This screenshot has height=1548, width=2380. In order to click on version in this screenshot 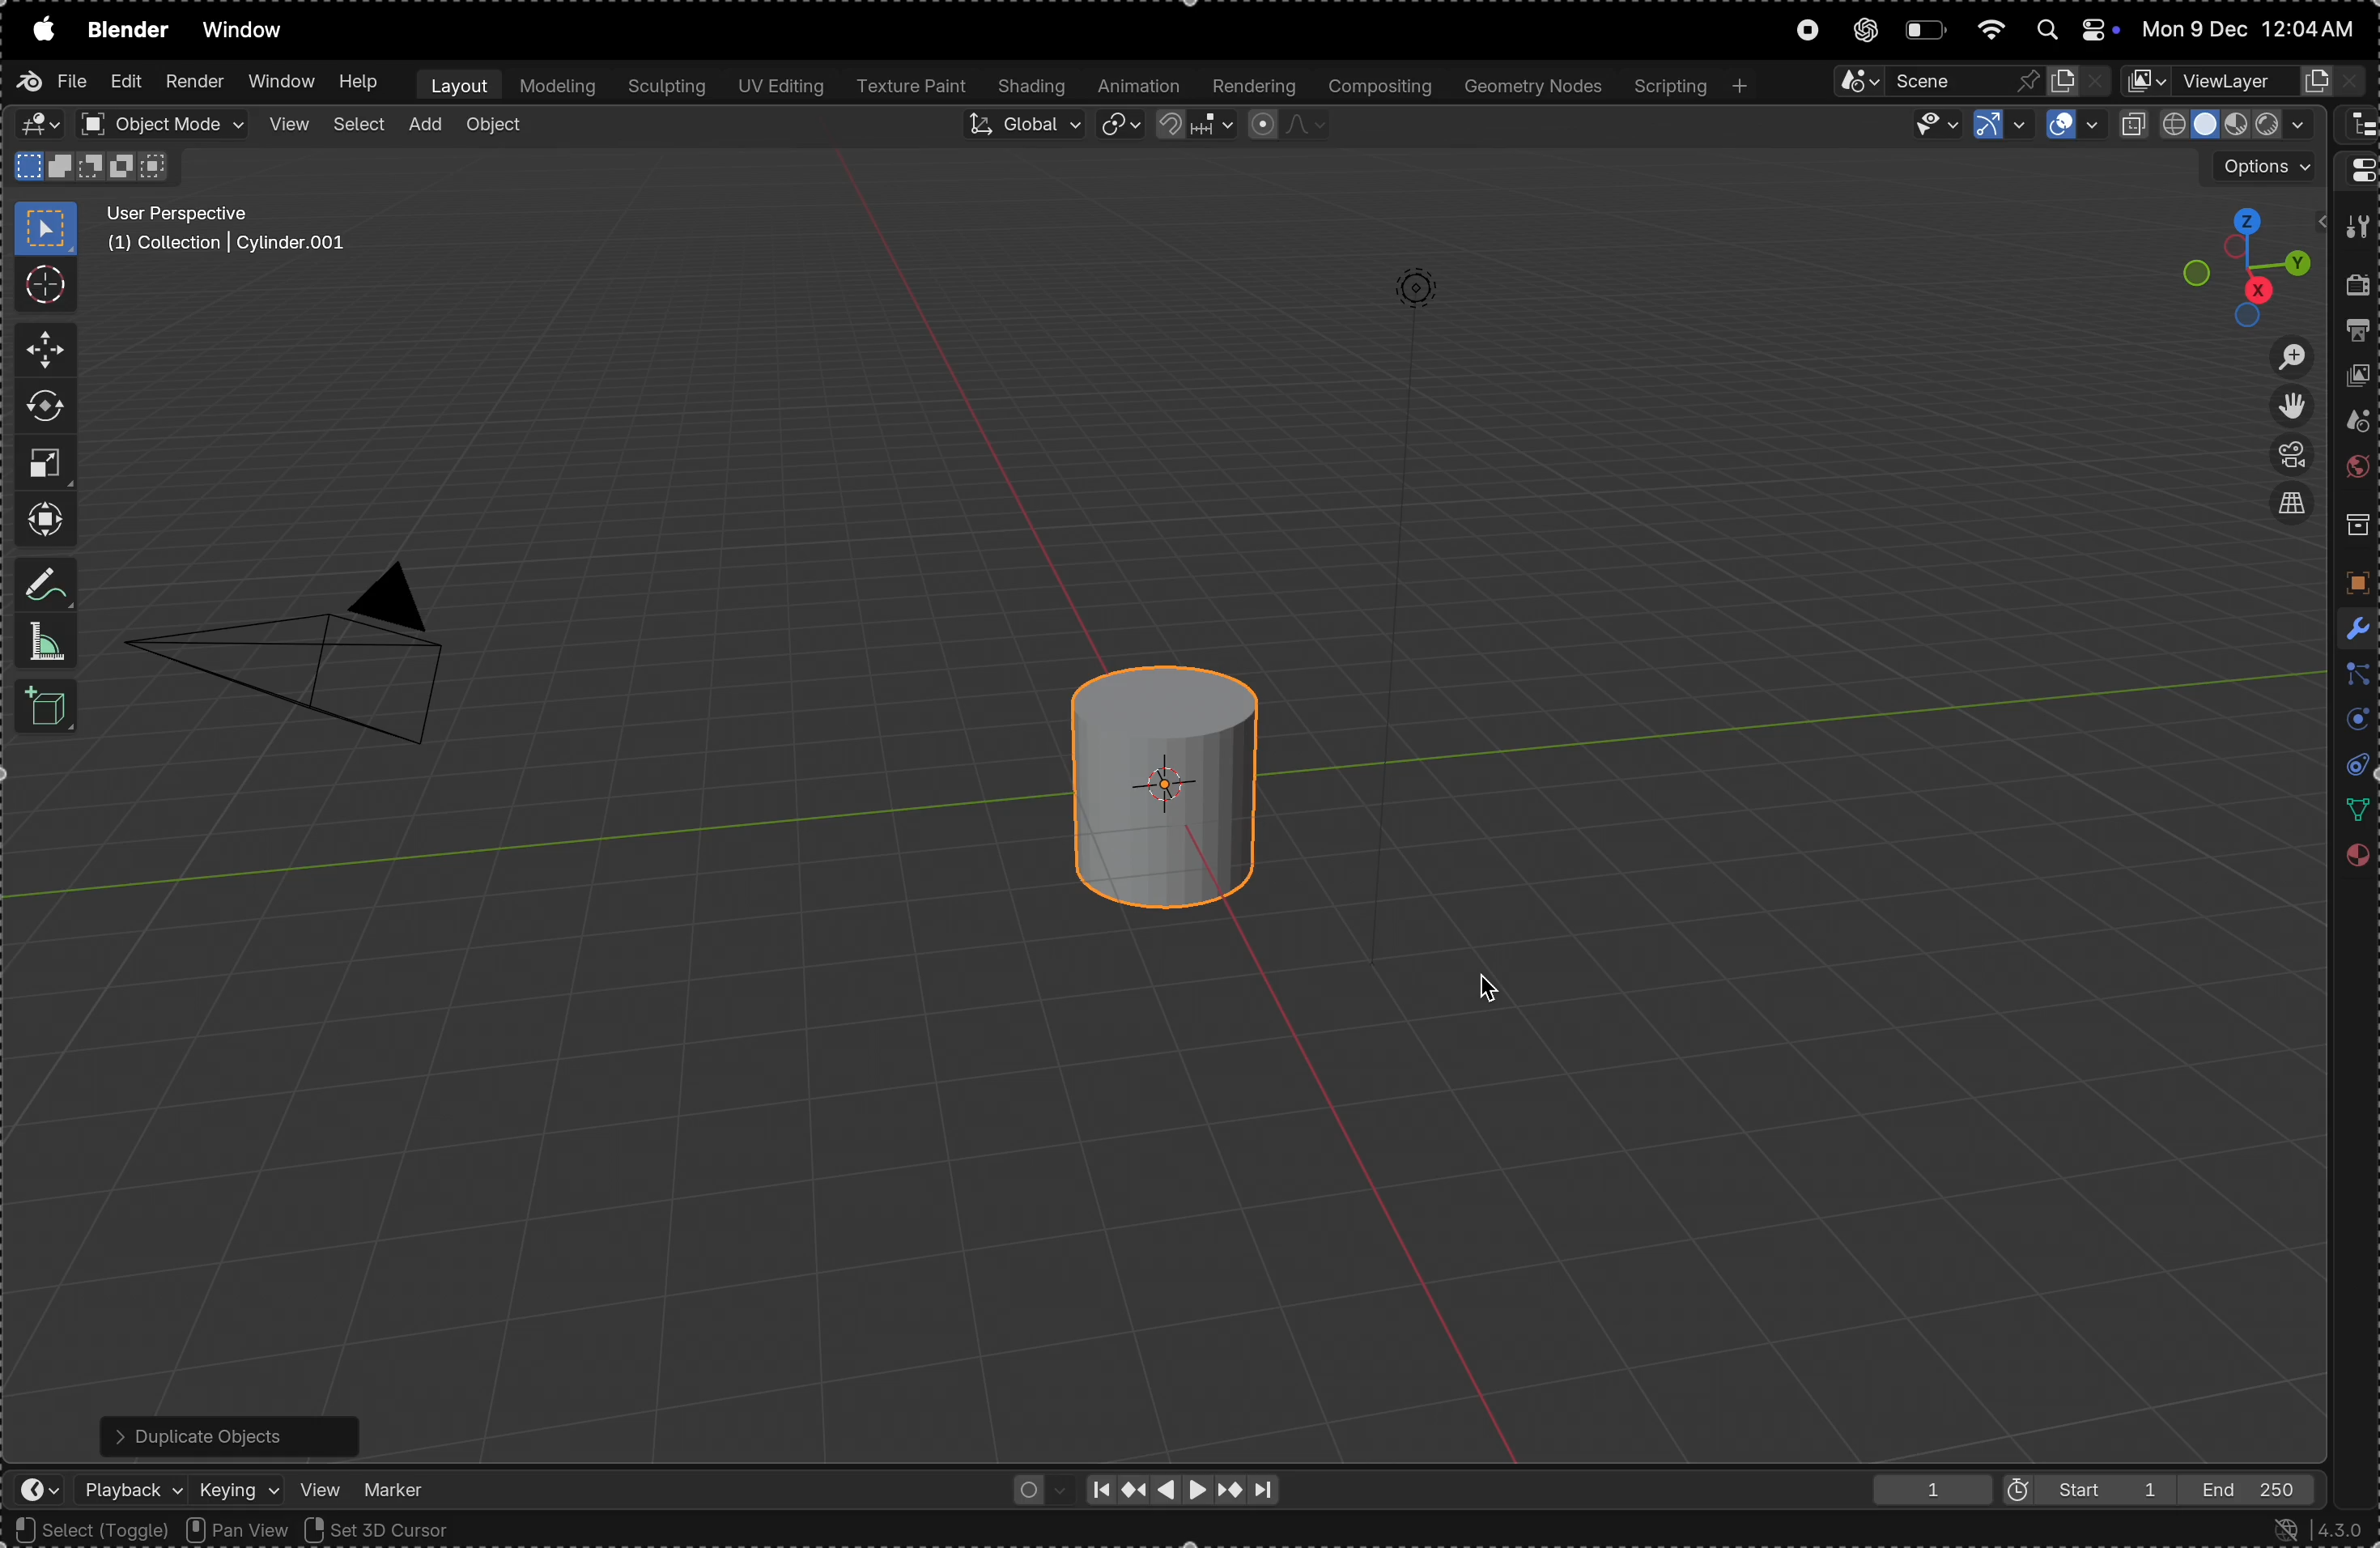, I will do `click(2322, 1529)`.